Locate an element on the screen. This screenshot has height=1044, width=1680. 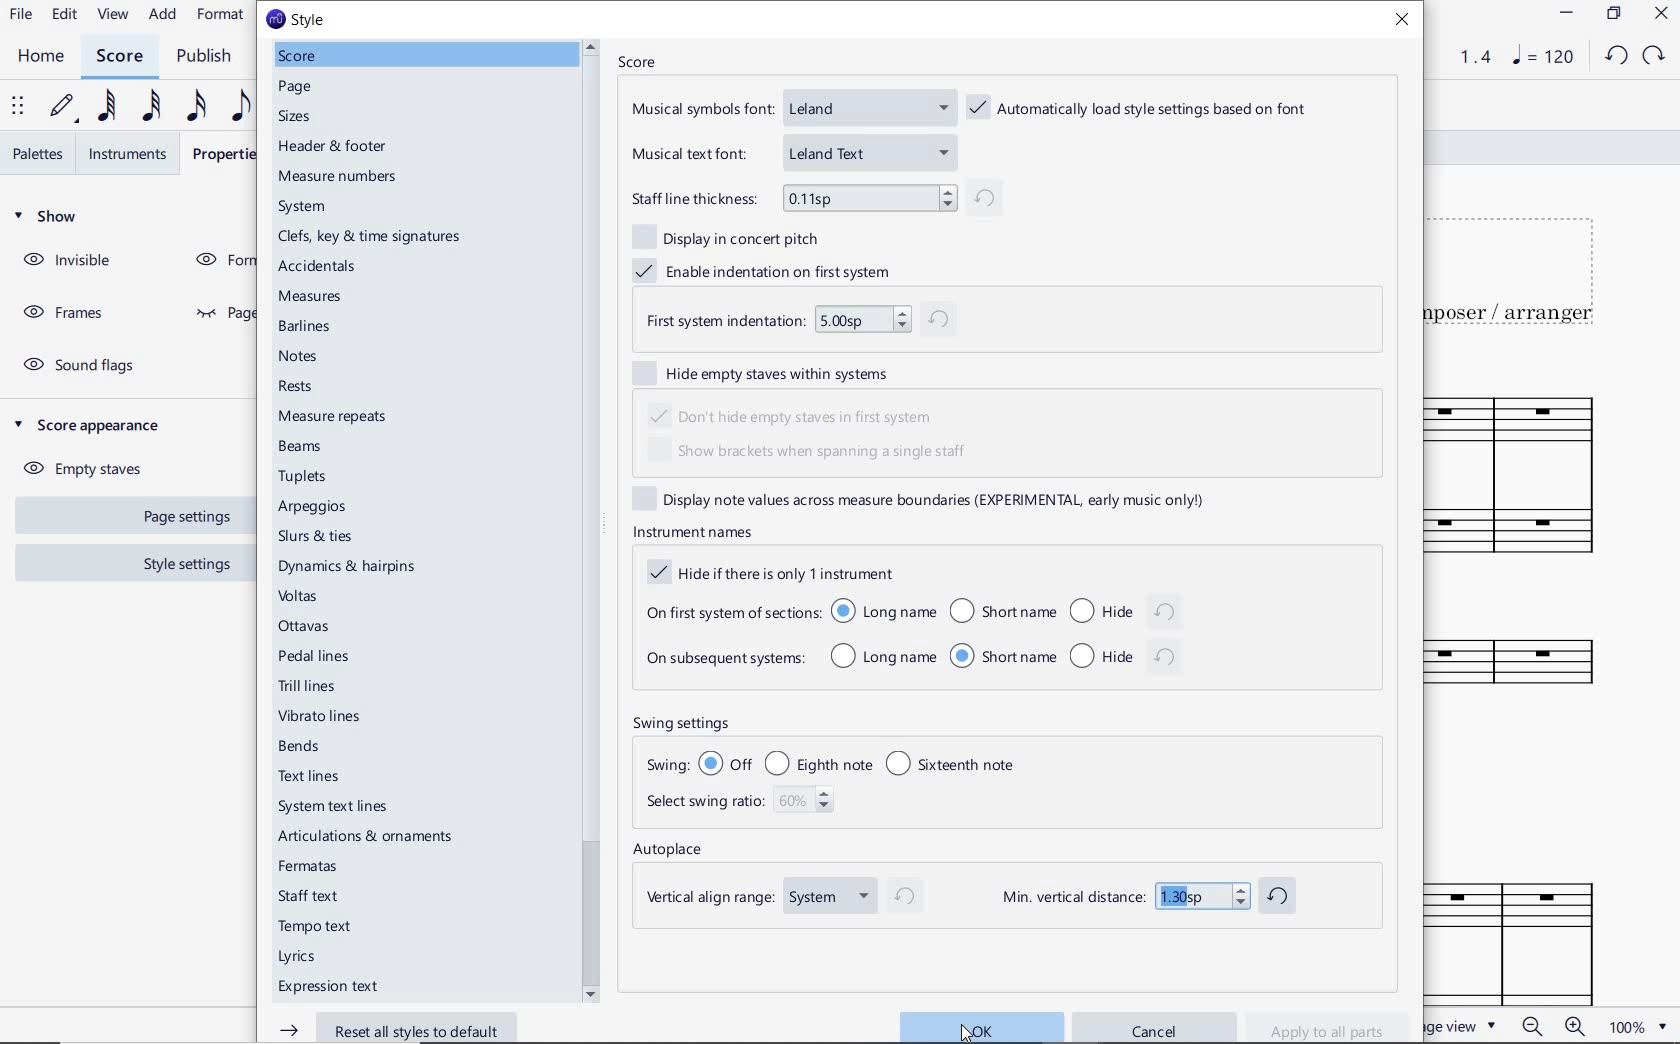
PALETTES is located at coordinates (37, 154).